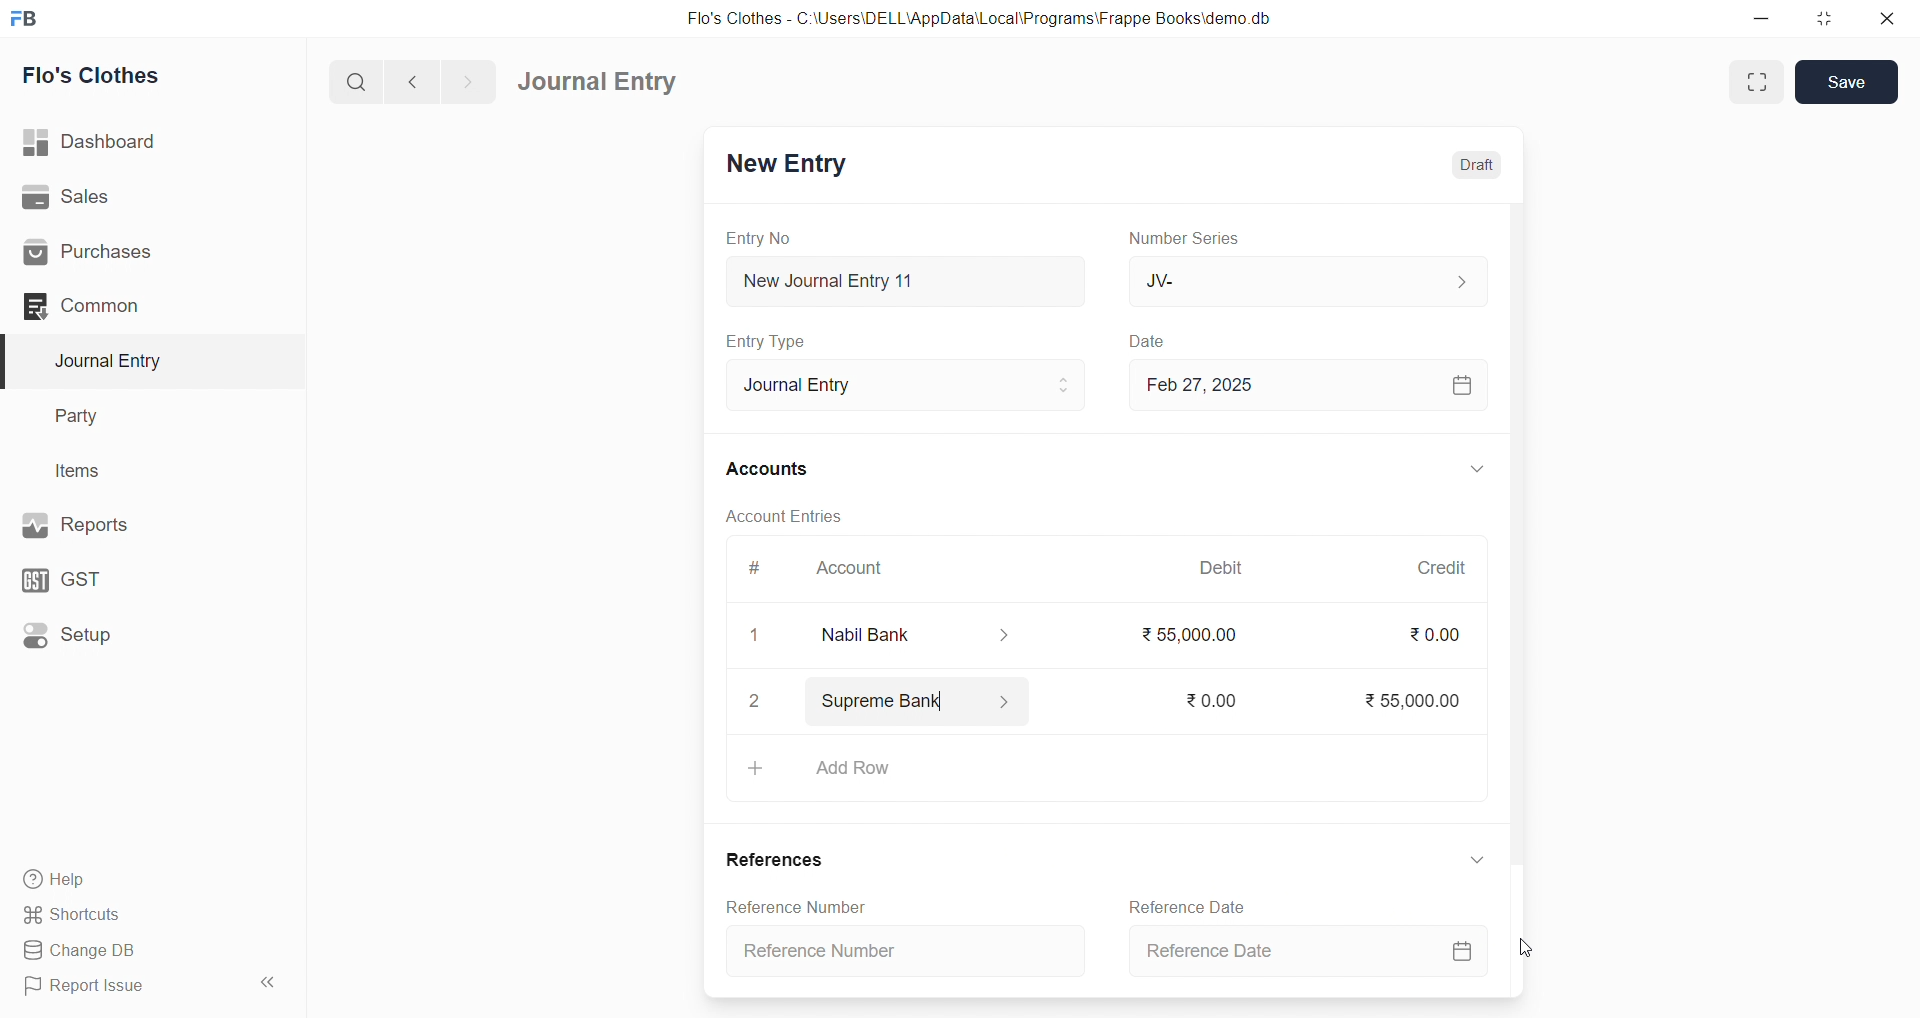  Describe the element at coordinates (906, 281) in the screenshot. I see `New Journal Entry 11` at that location.